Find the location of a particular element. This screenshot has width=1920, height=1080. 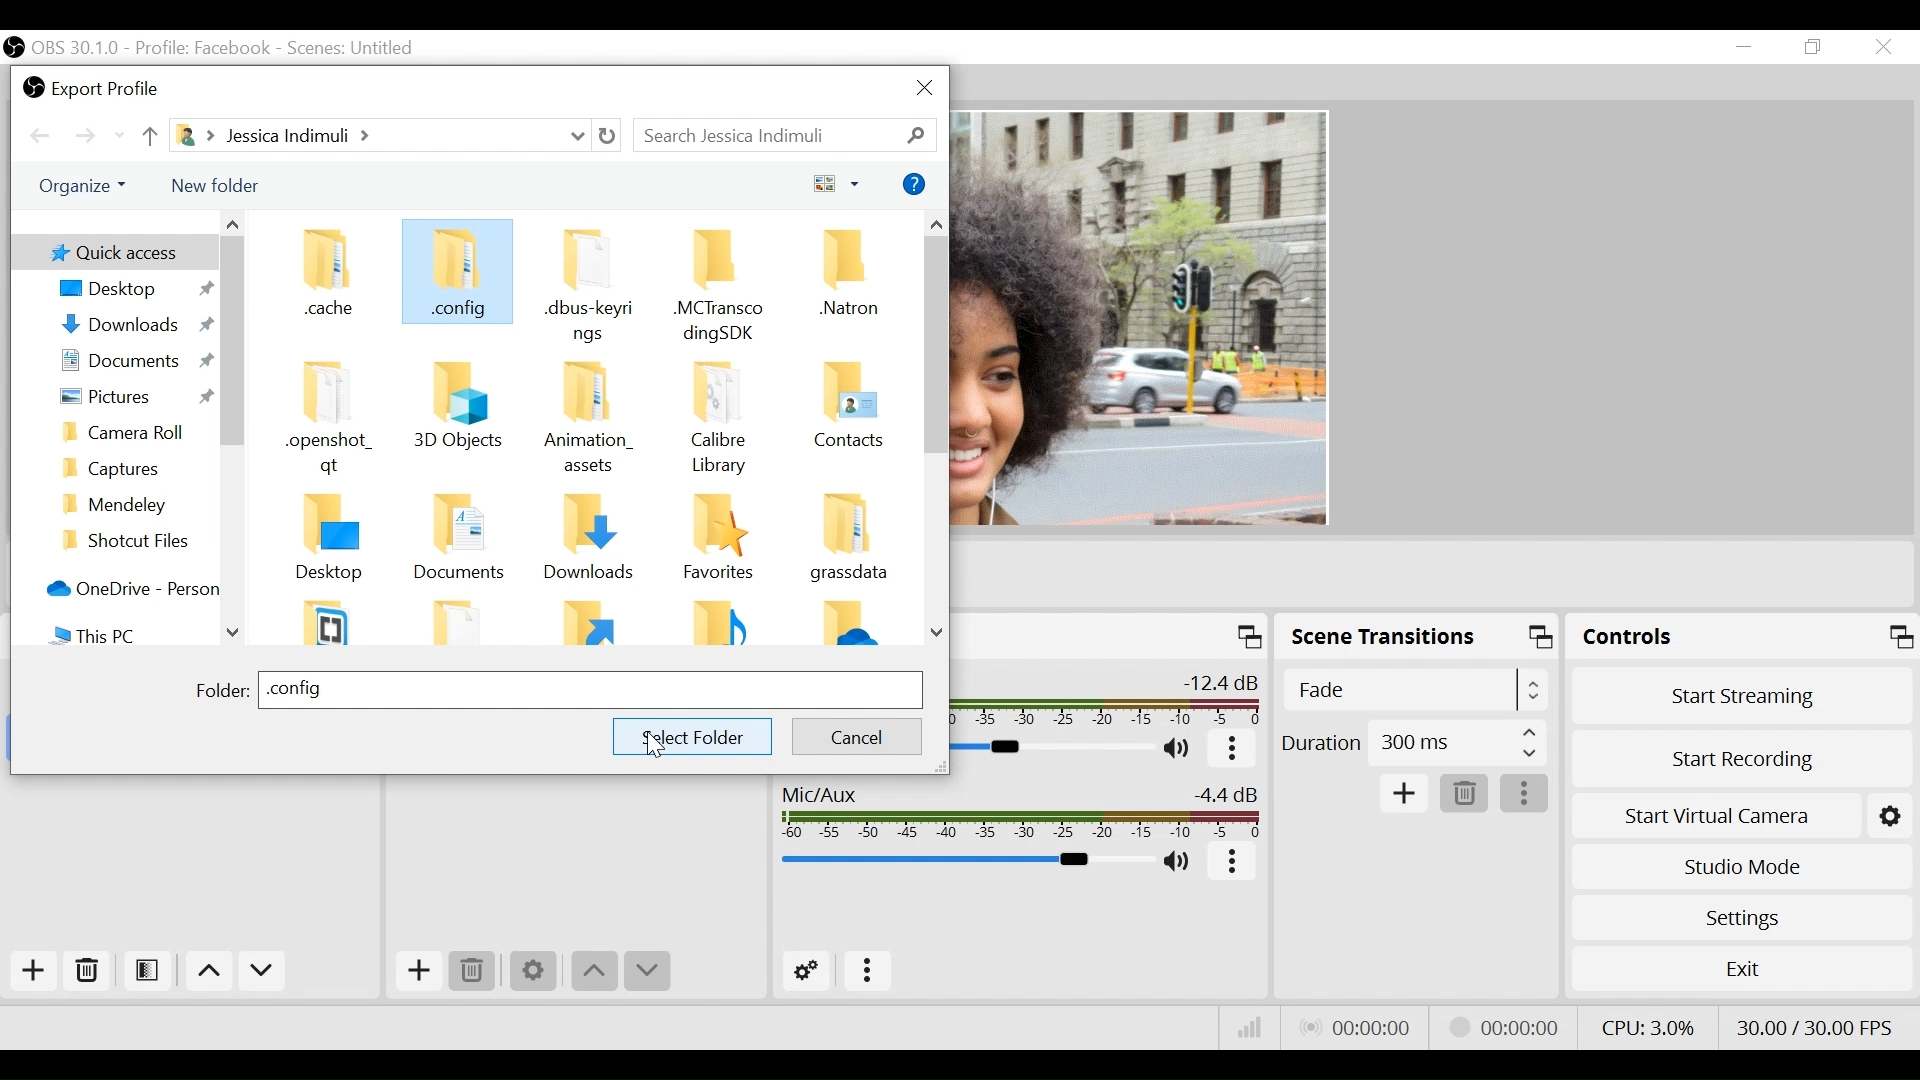

Folder is located at coordinates (337, 420).